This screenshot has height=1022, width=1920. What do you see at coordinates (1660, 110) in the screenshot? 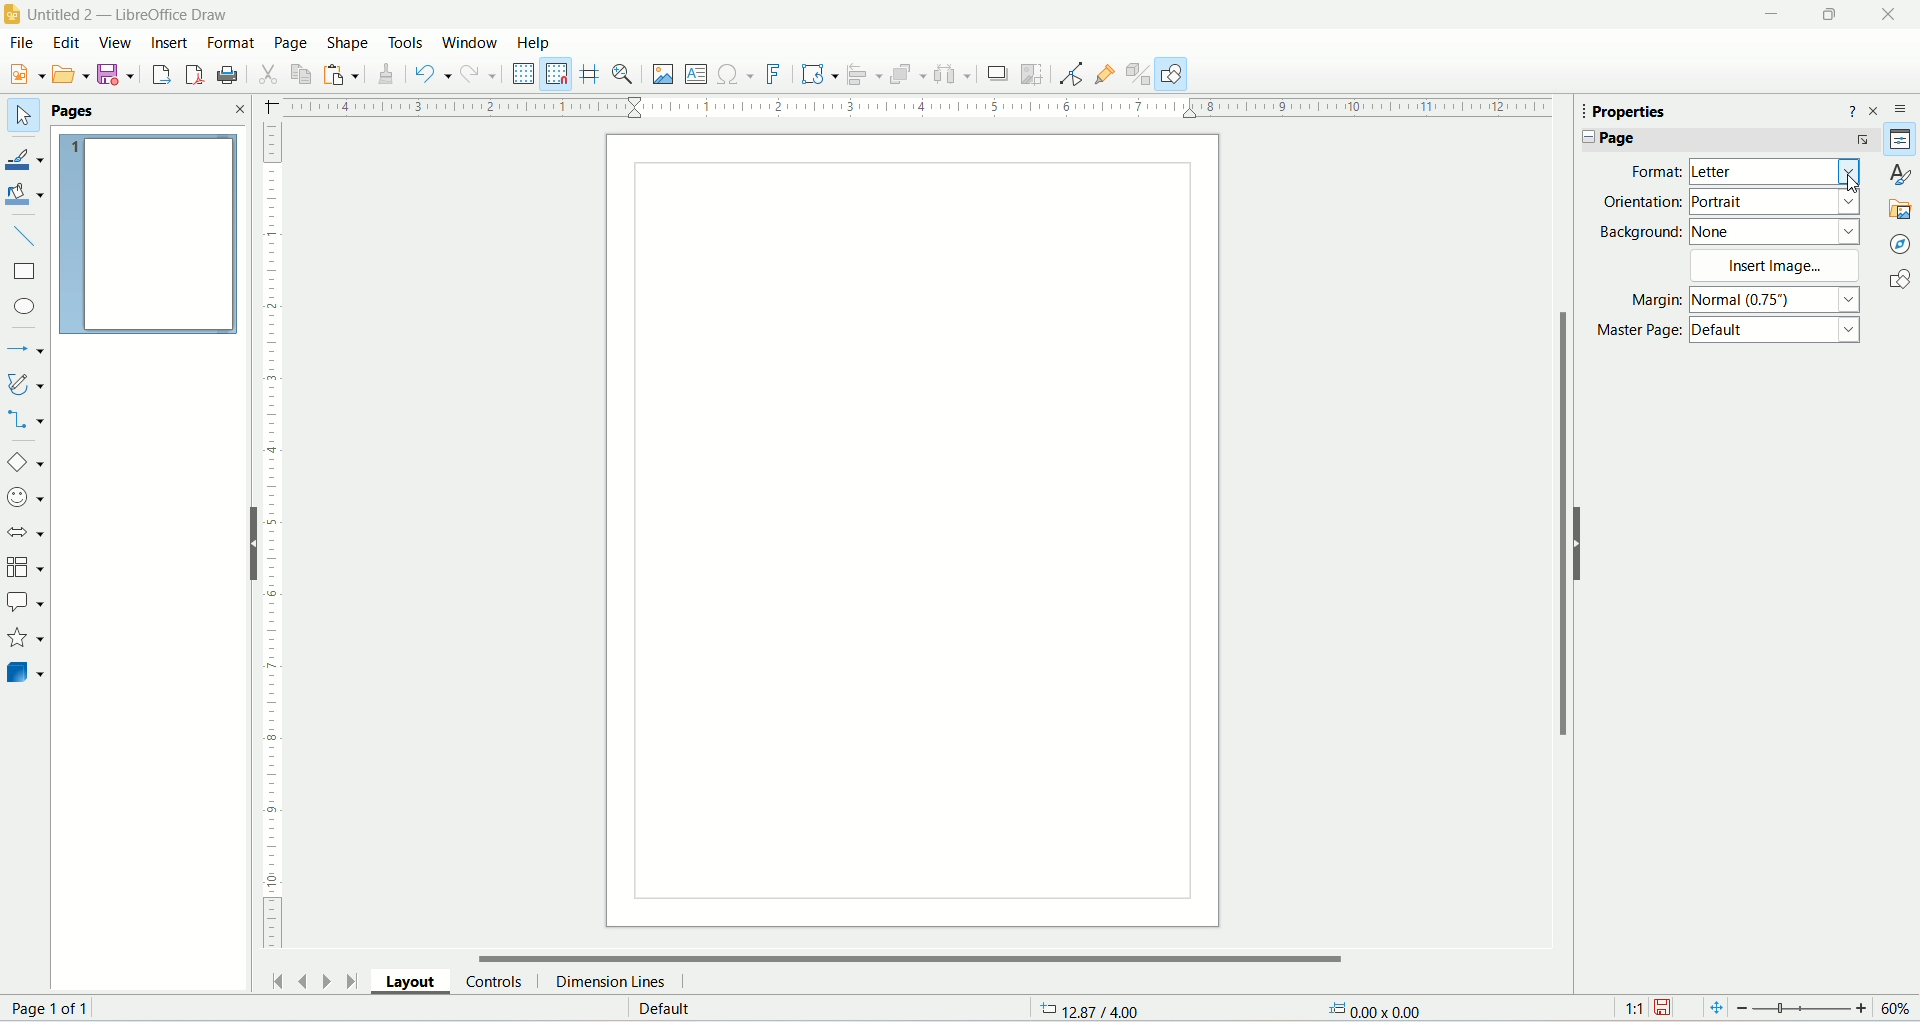
I see `properties` at bounding box center [1660, 110].